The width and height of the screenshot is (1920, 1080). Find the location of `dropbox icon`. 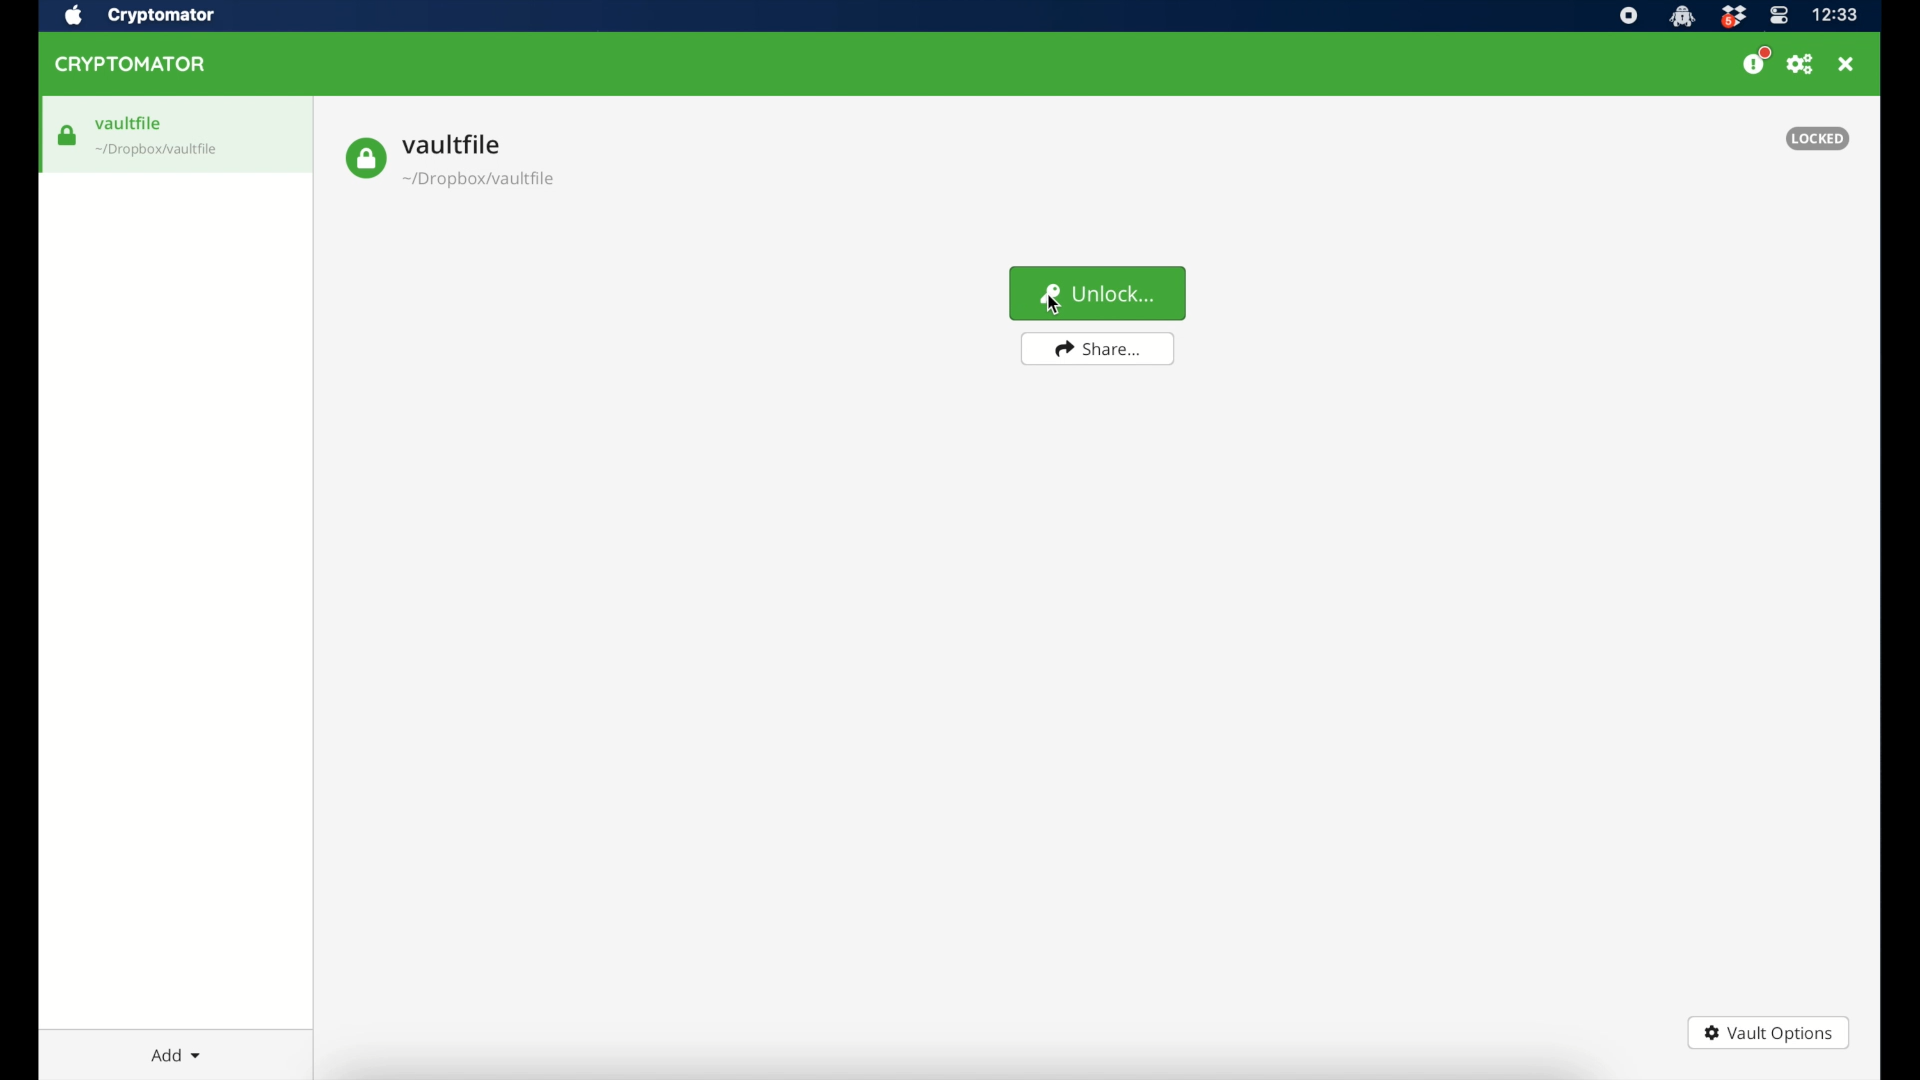

dropbox icon is located at coordinates (1733, 15).